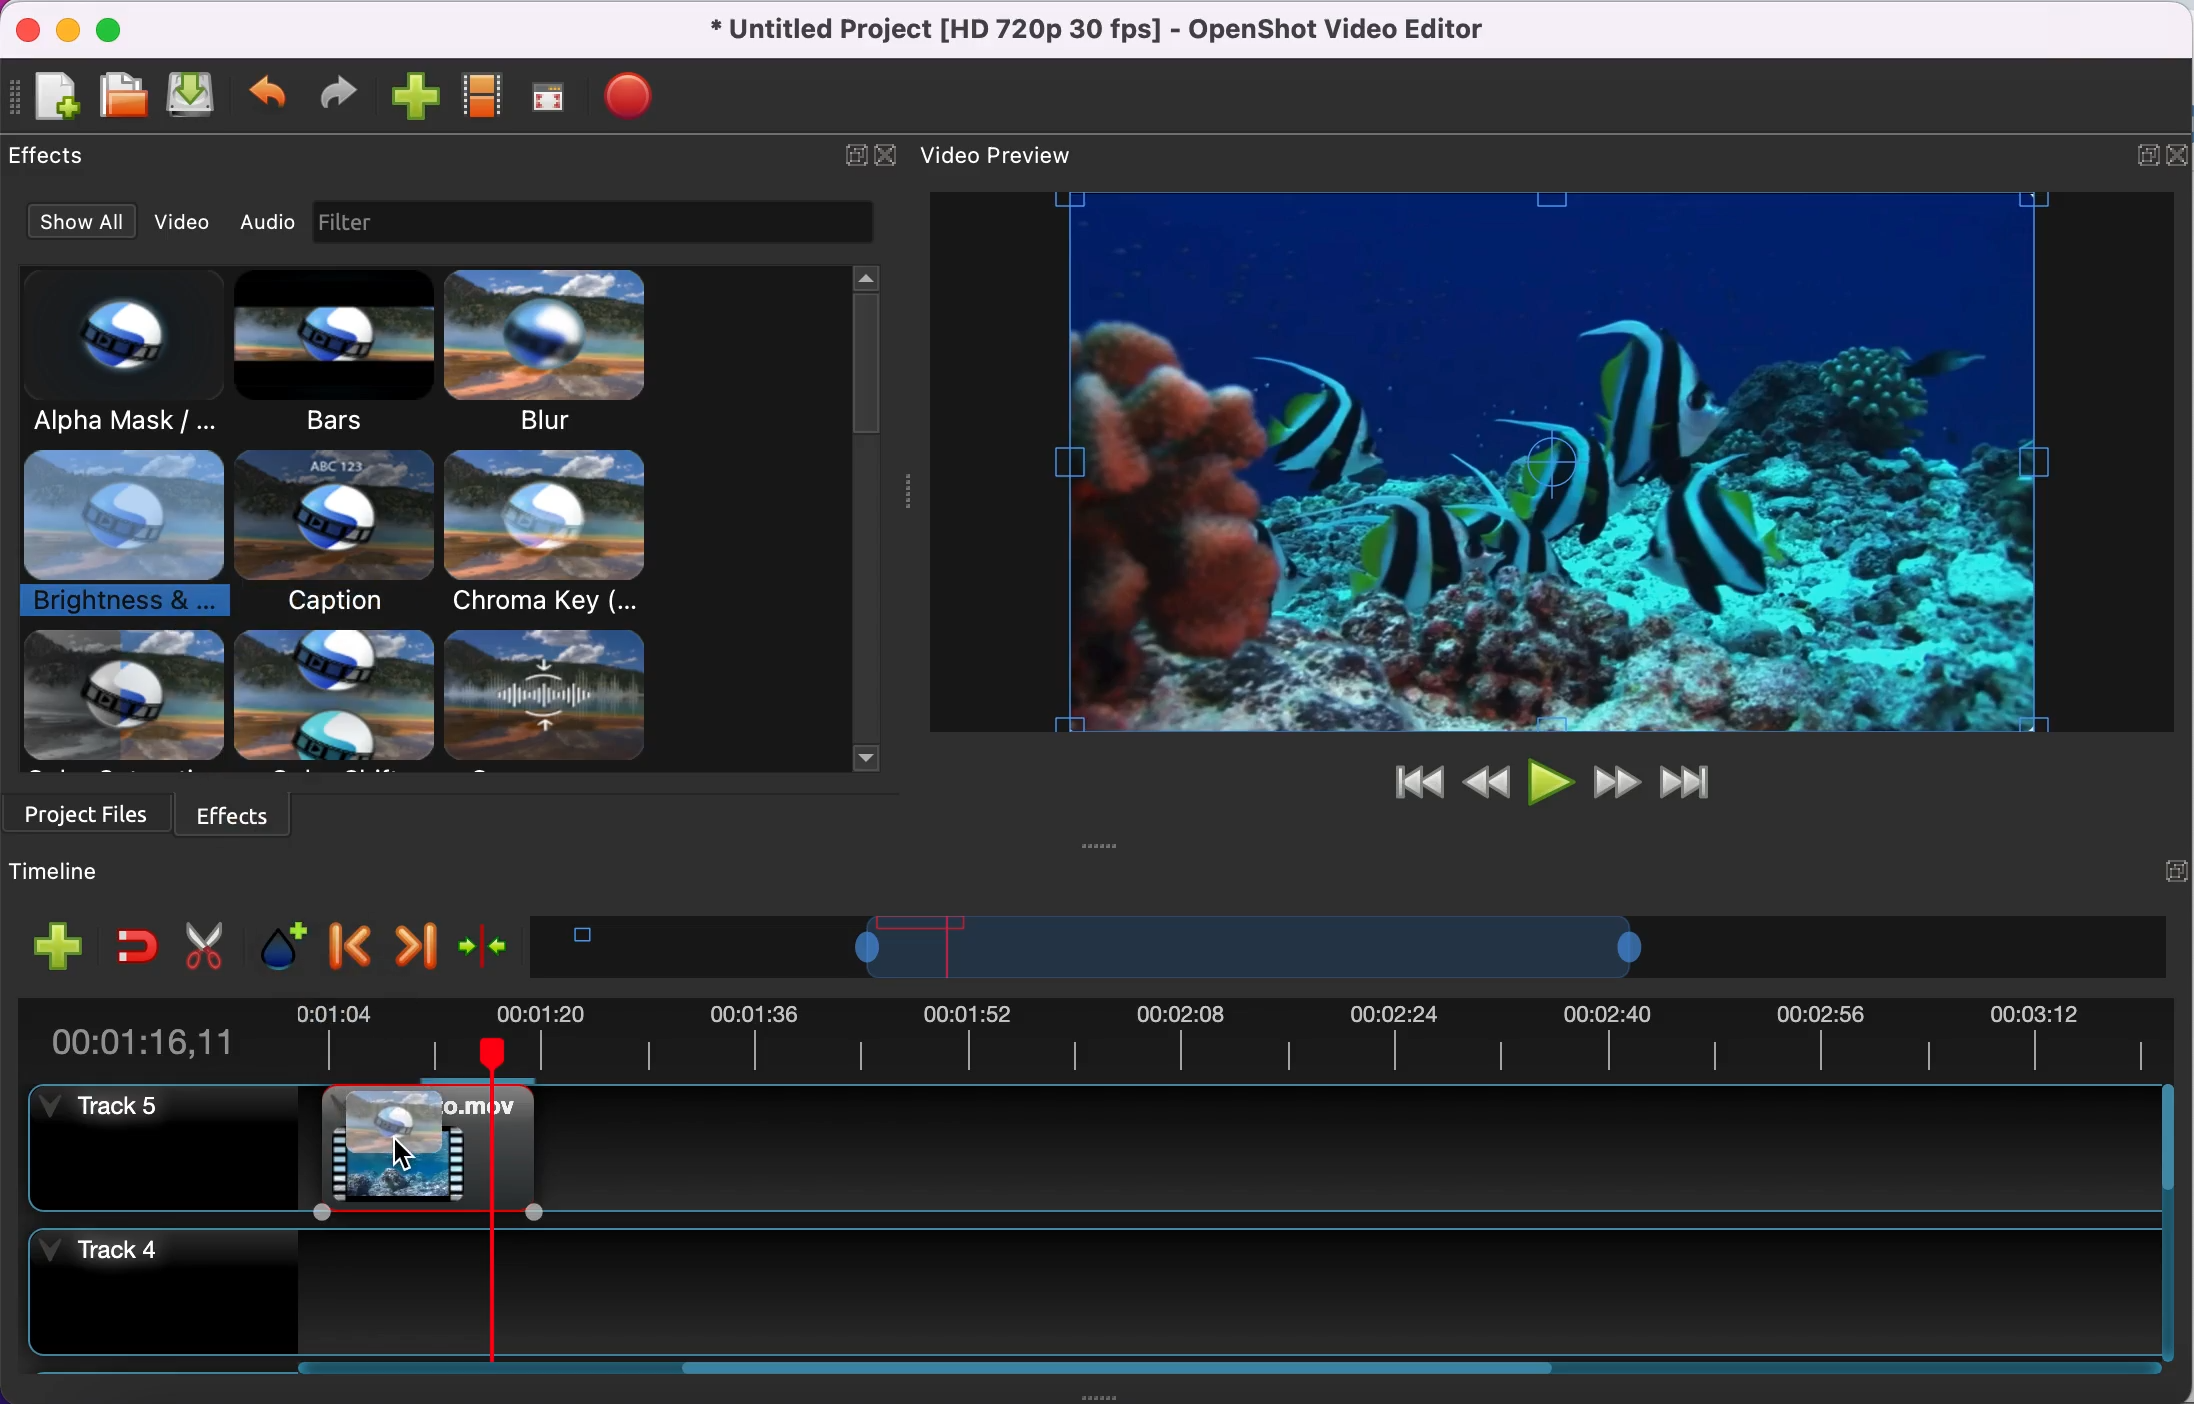 The width and height of the screenshot is (2194, 1404). I want to click on maximize, so click(114, 25).